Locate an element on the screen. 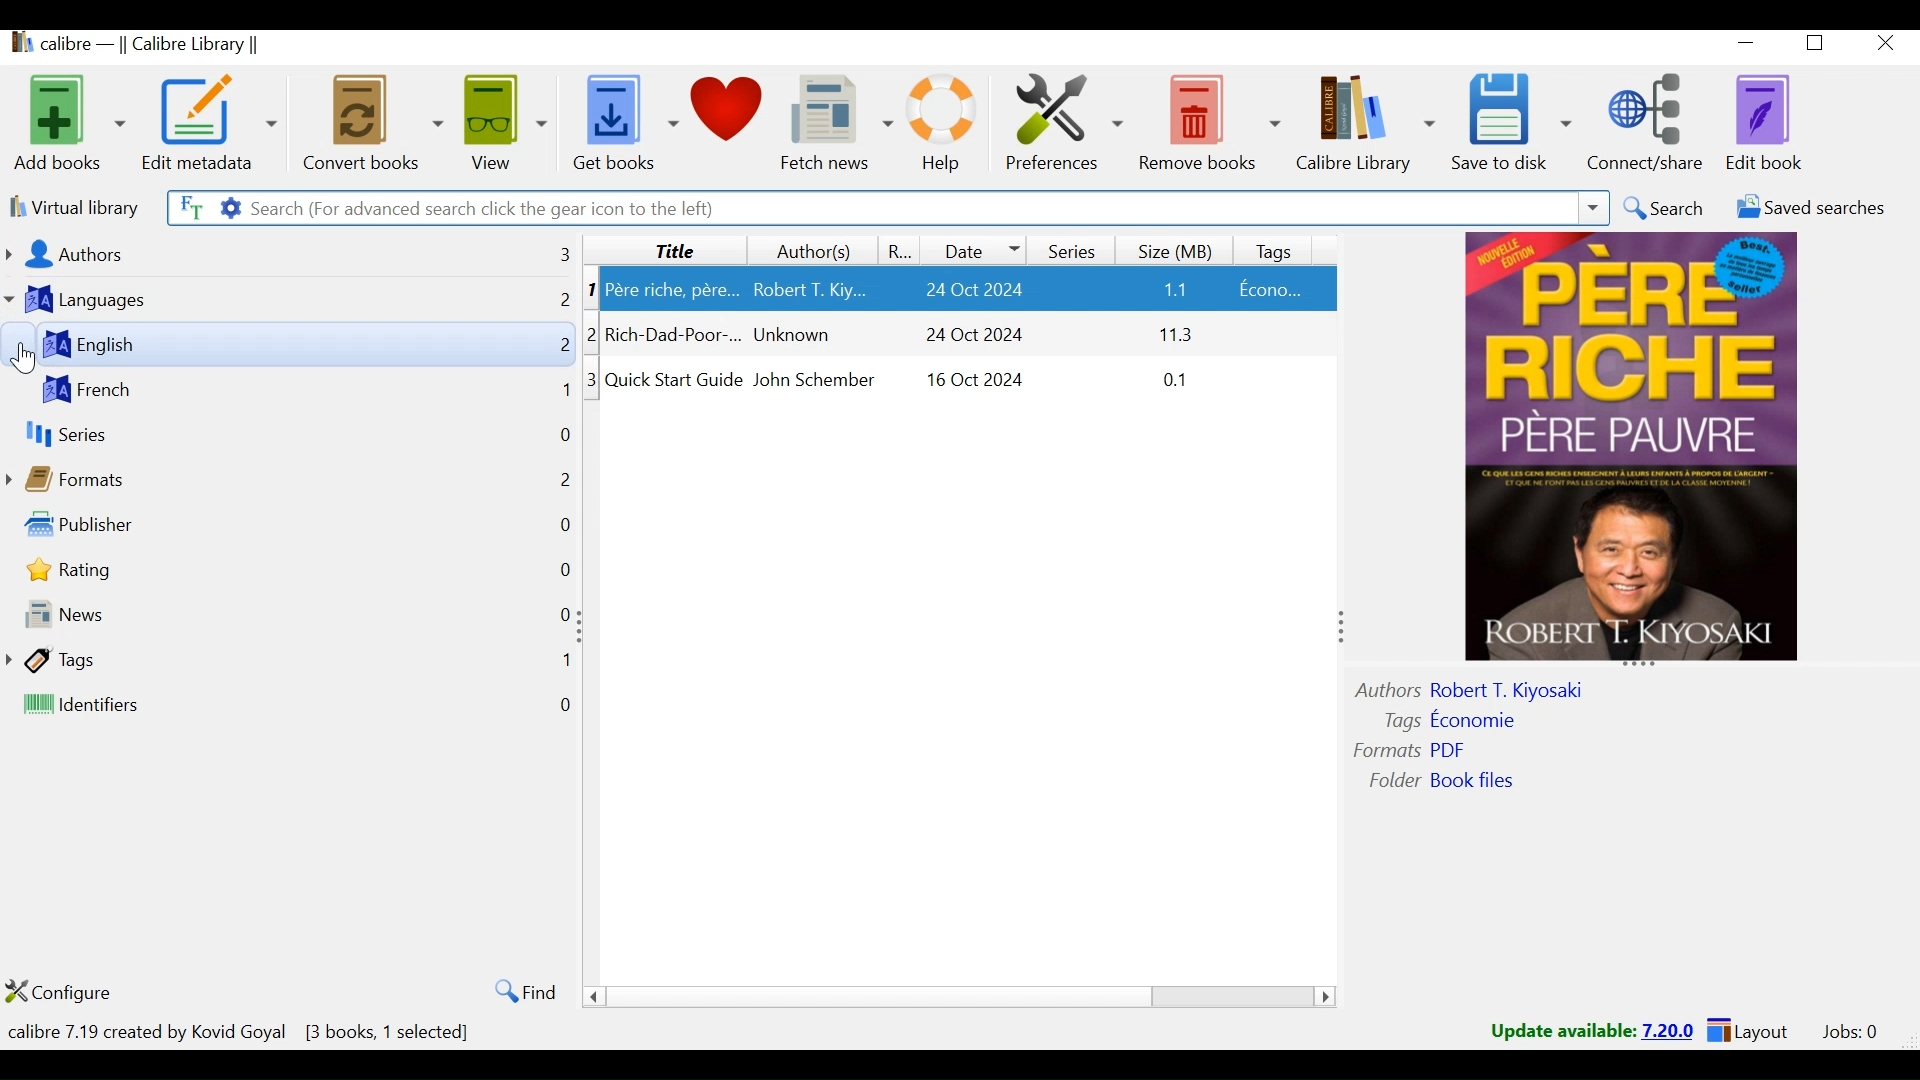 The height and width of the screenshot is (1080, 1920). Title is located at coordinates (663, 249).